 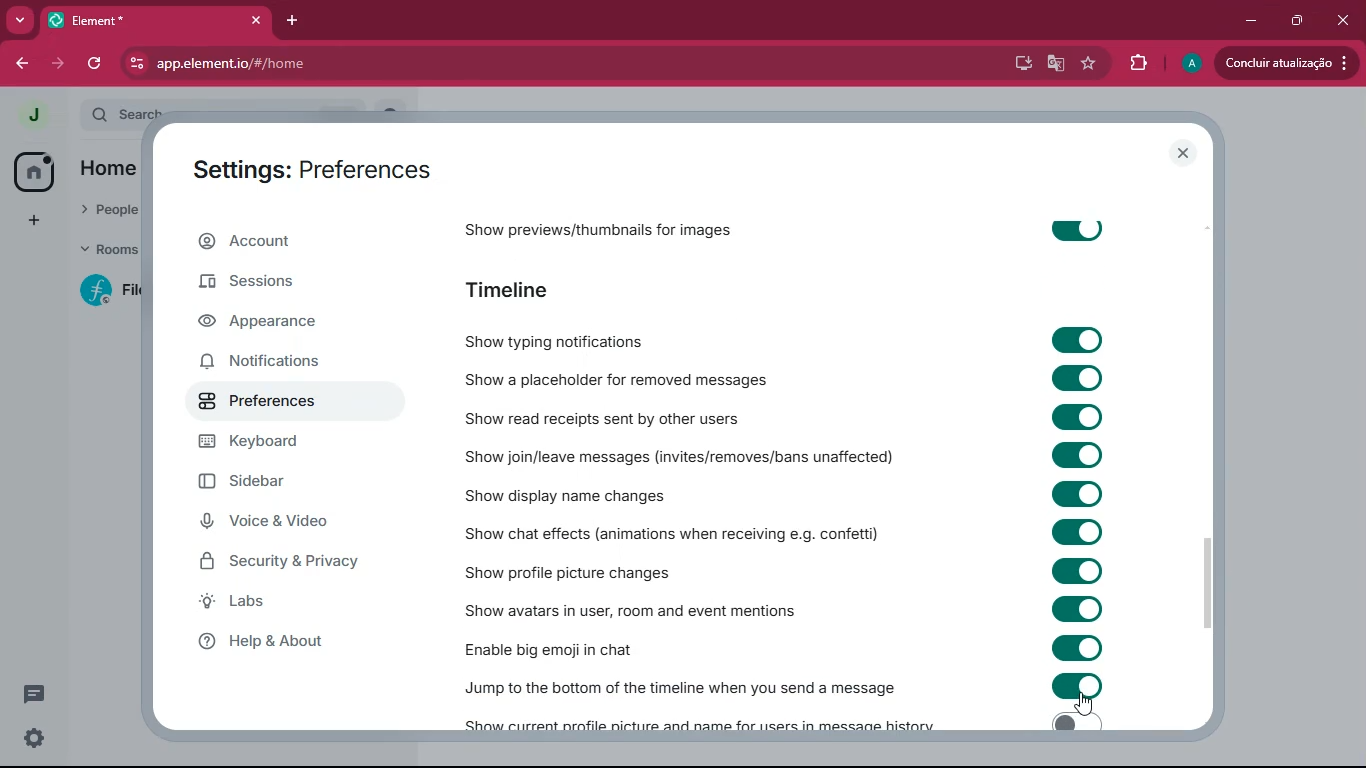 I want to click on Jump to the bottom of the timline when you send a message, so click(x=680, y=688).